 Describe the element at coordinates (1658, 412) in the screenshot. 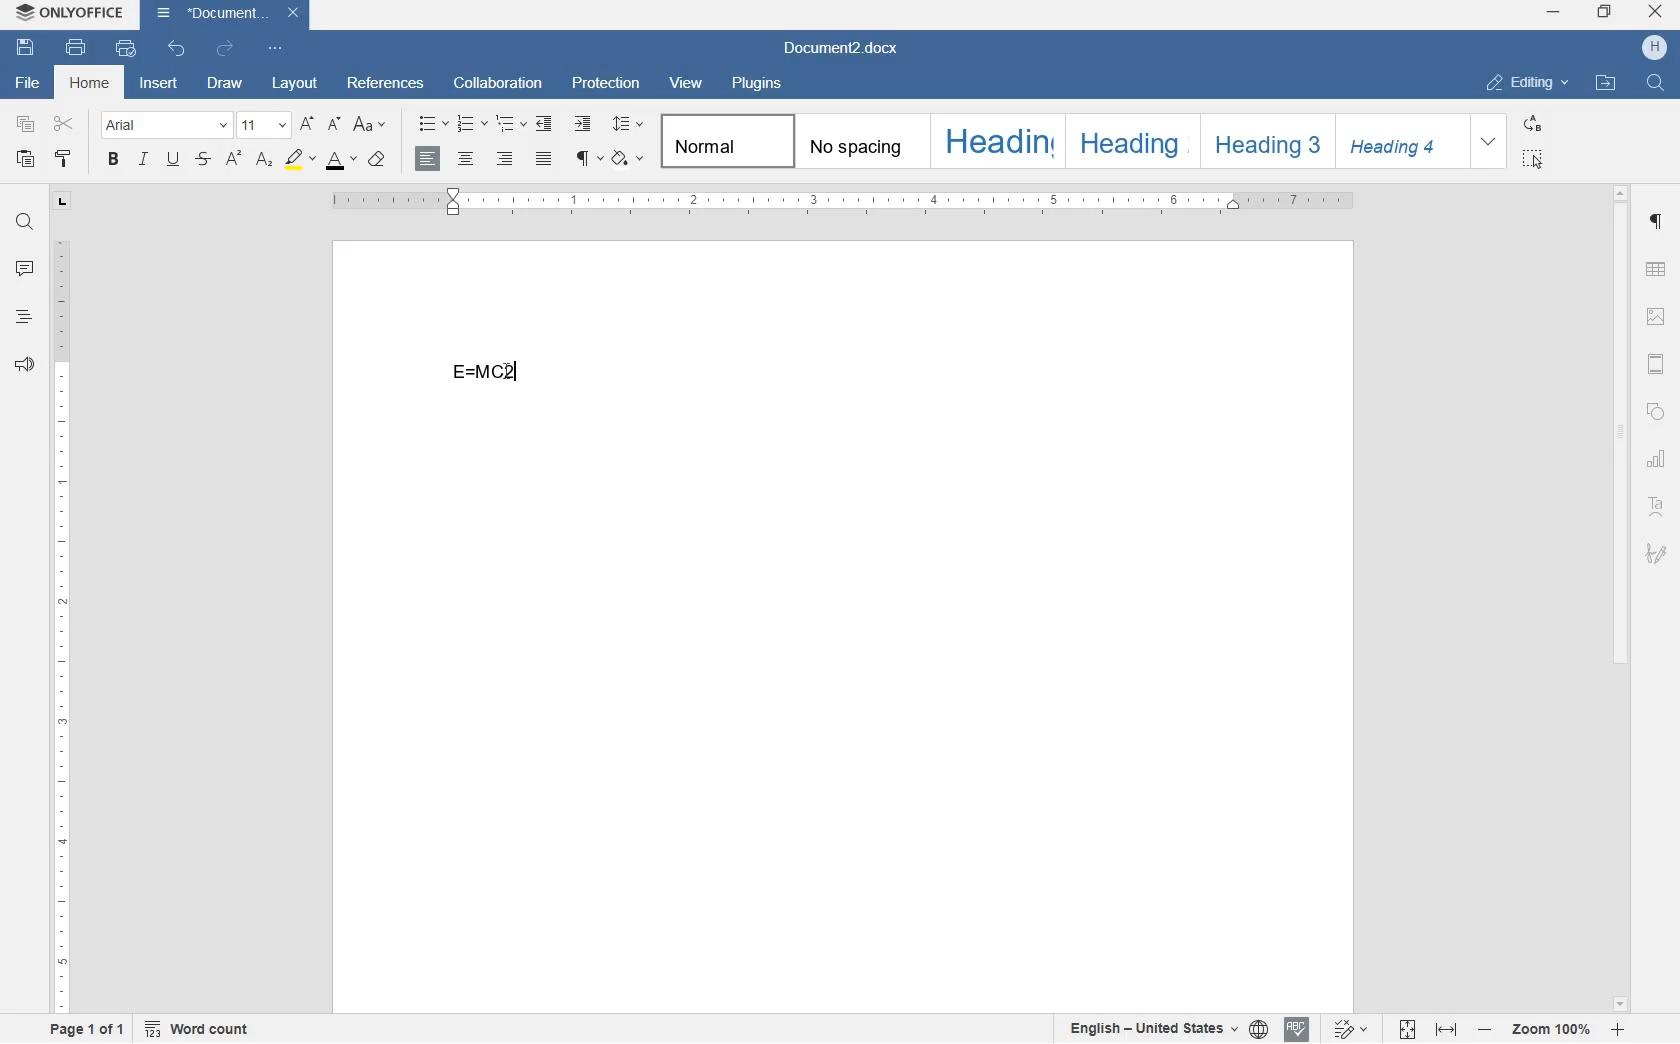

I see `shape` at that location.